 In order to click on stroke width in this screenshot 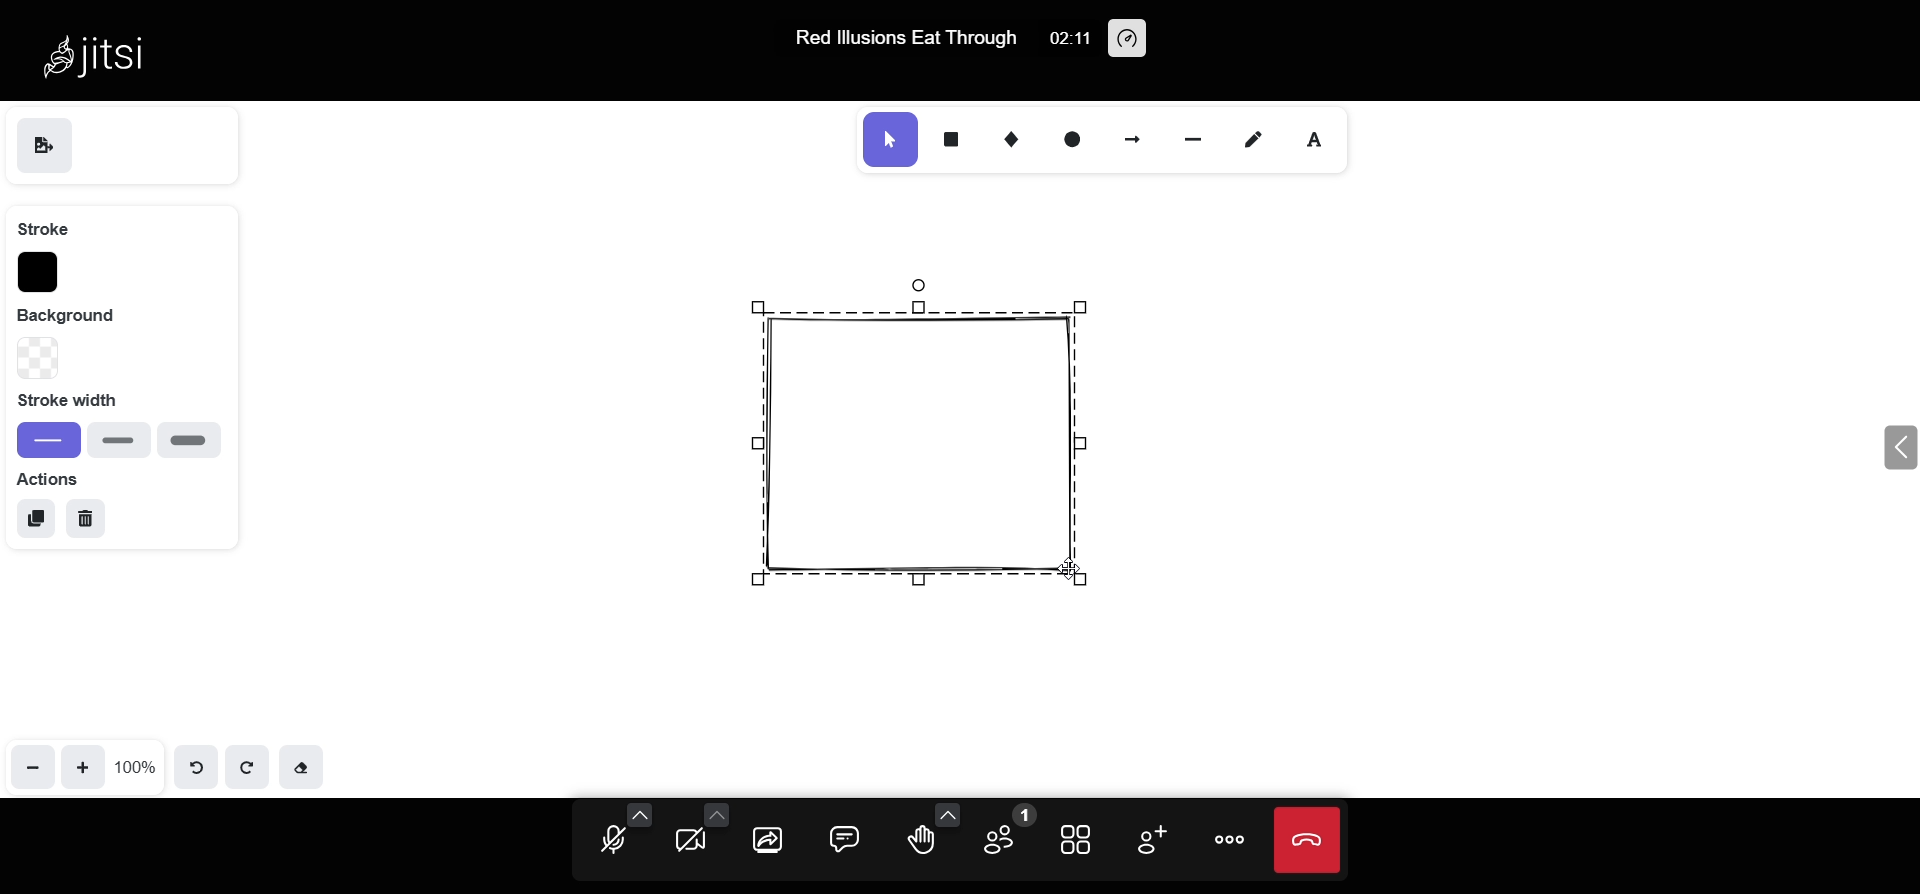, I will do `click(78, 398)`.